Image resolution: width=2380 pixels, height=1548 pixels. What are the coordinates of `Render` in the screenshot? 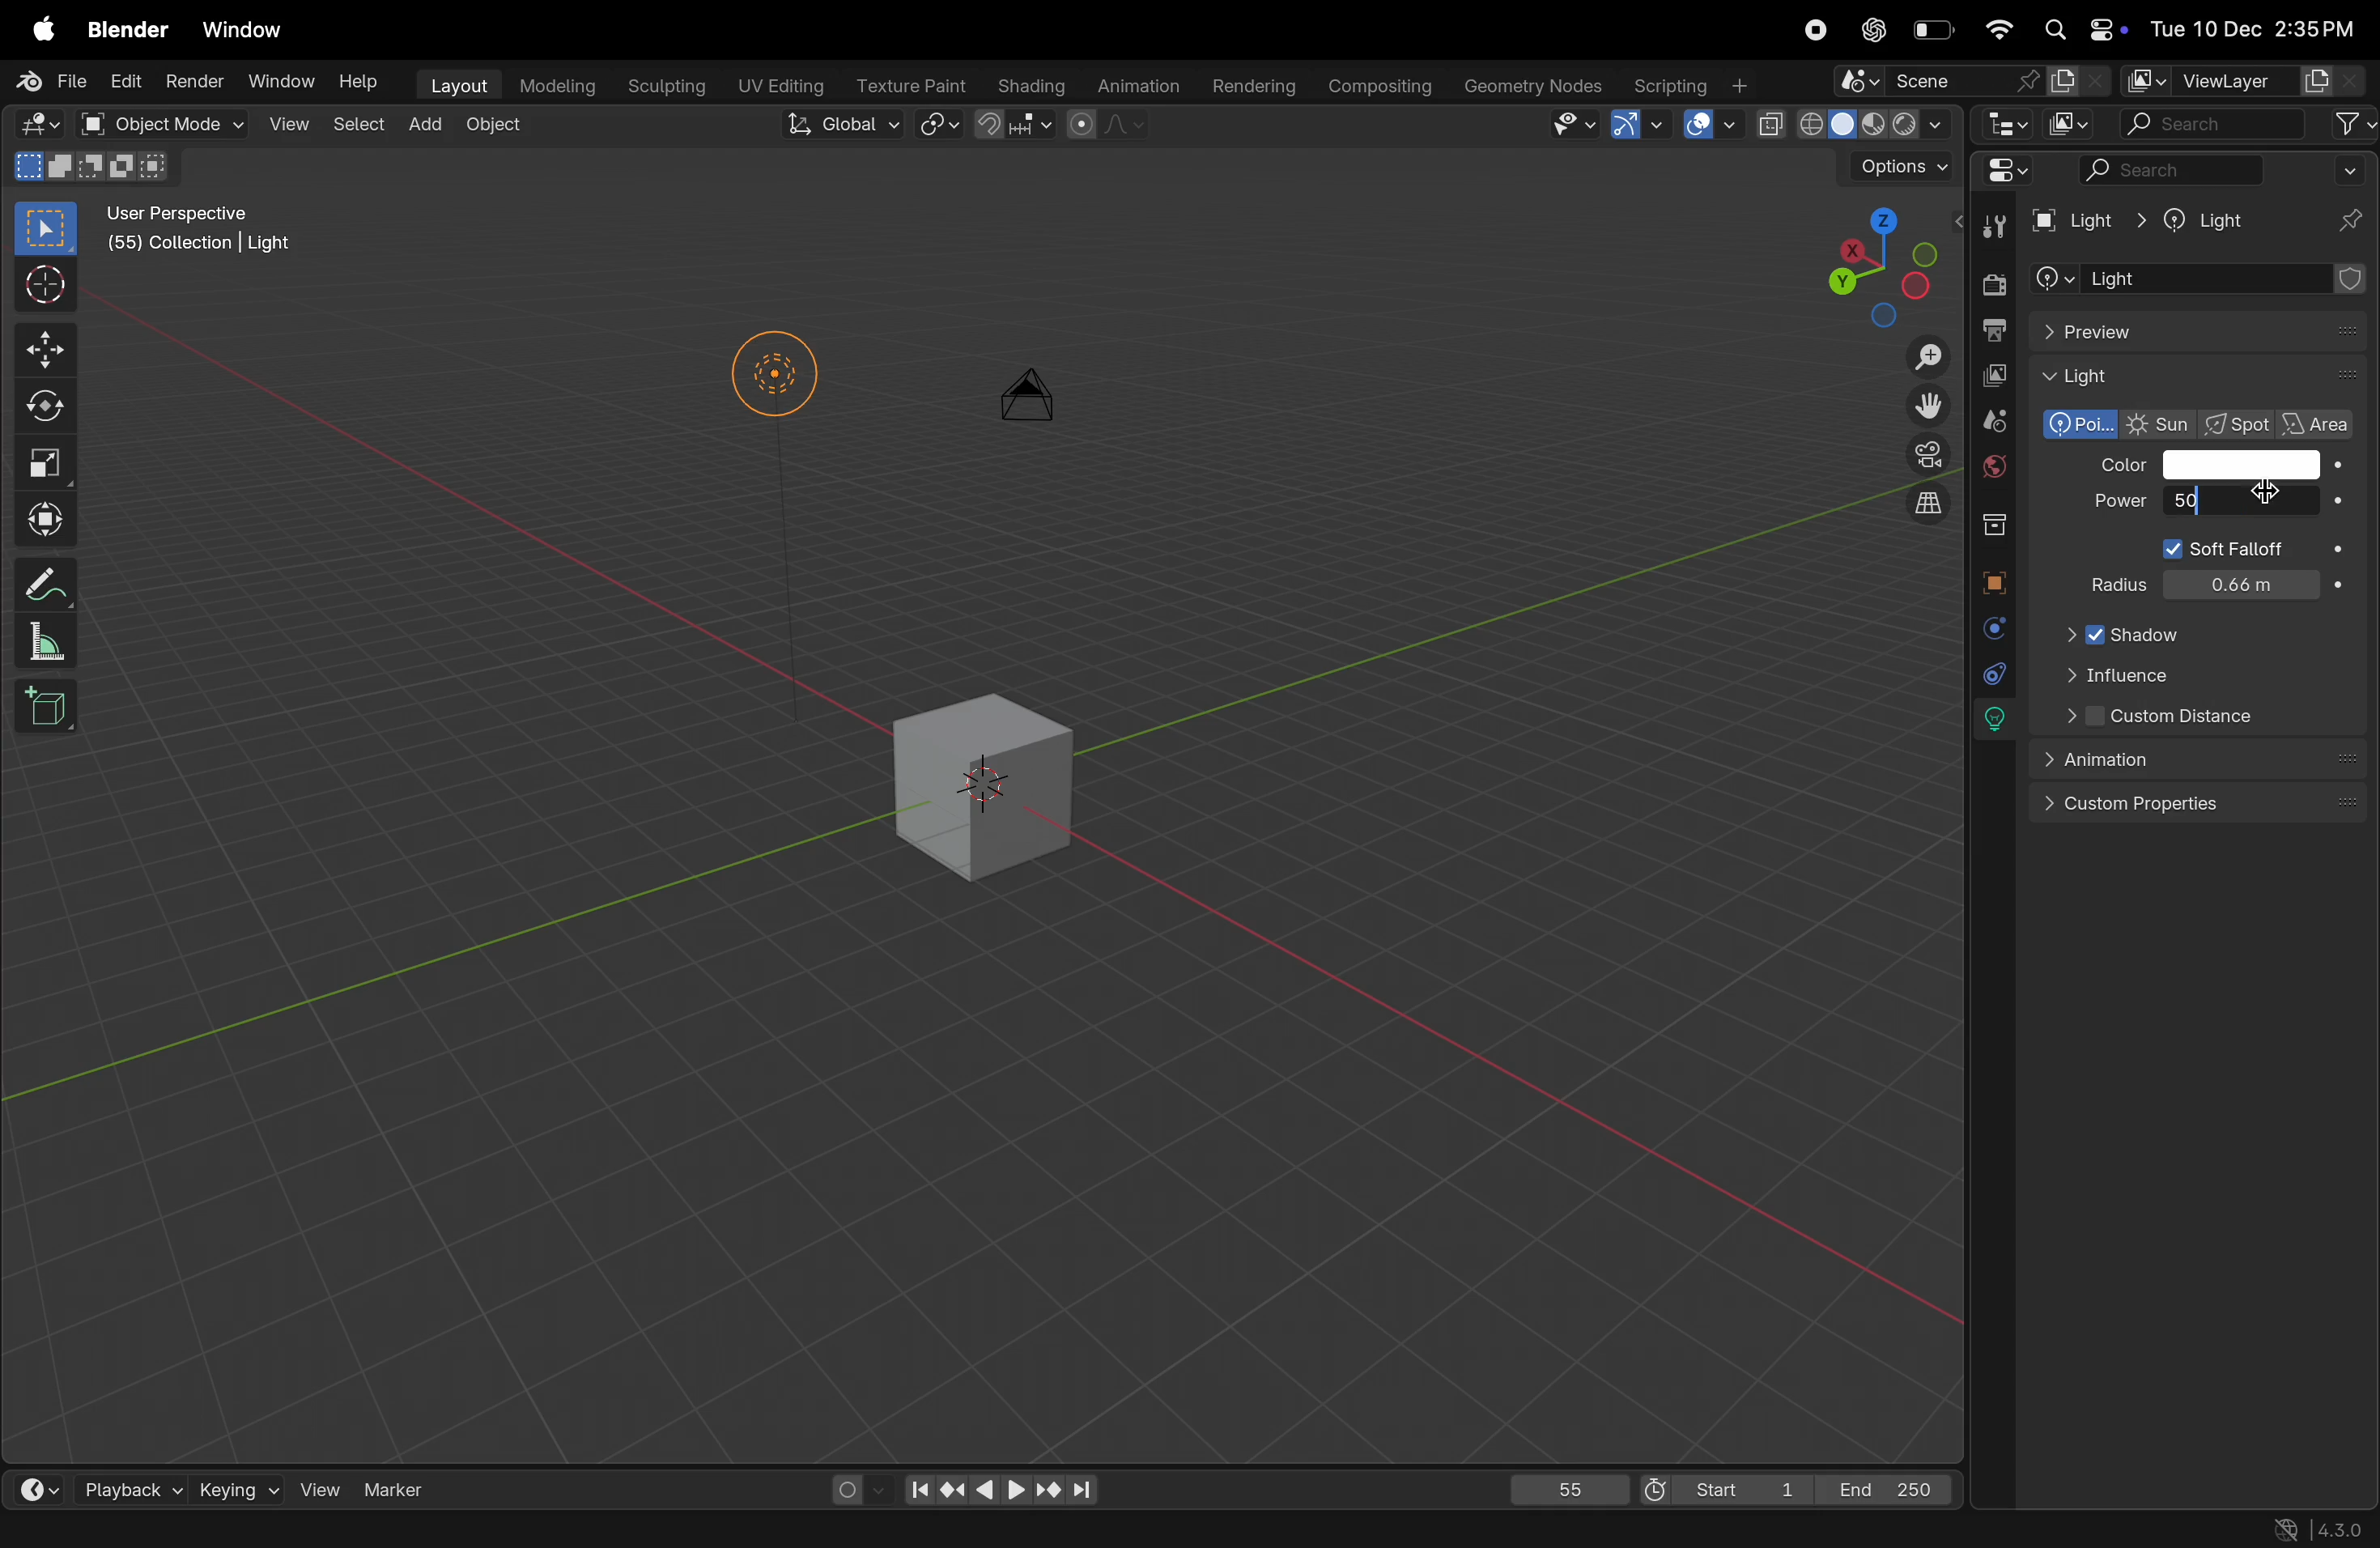 It's located at (192, 81).